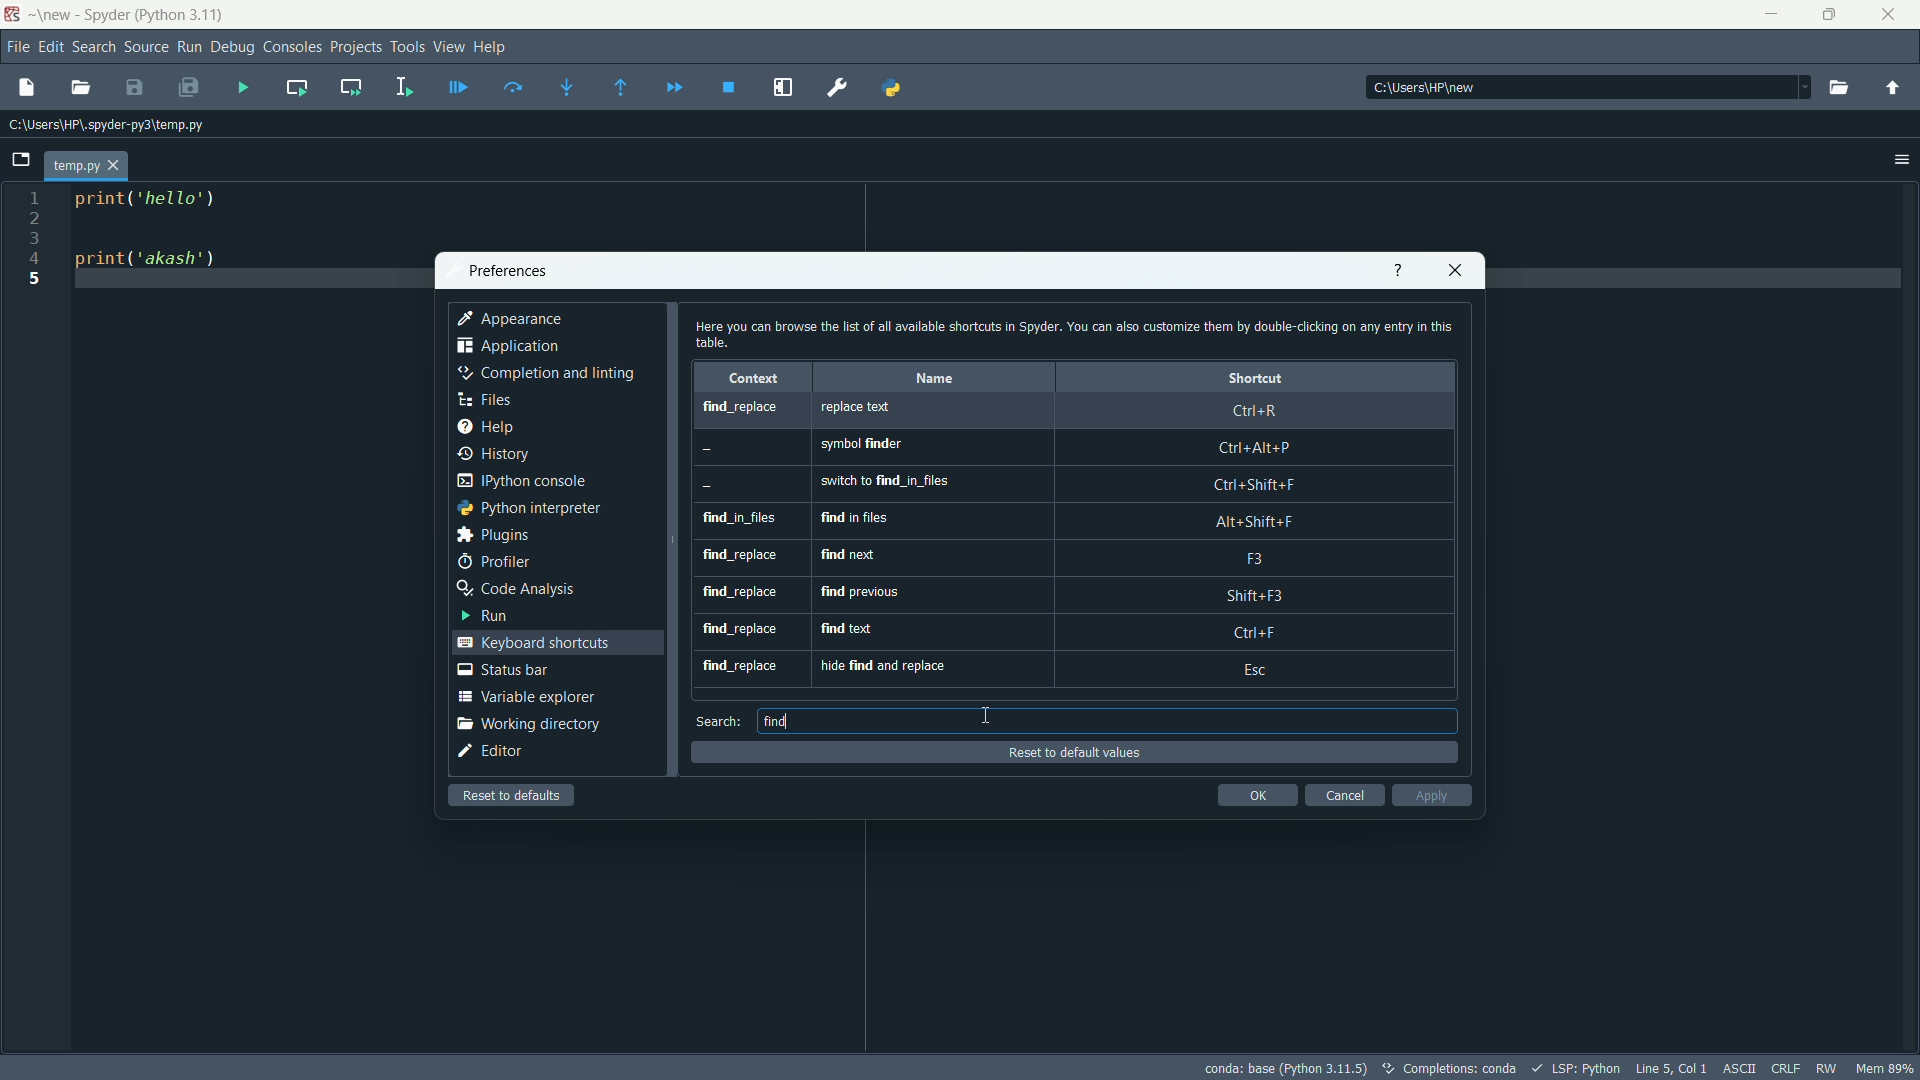  Describe the element at coordinates (1826, 1065) in the screenshot. I see `RW` at that location.